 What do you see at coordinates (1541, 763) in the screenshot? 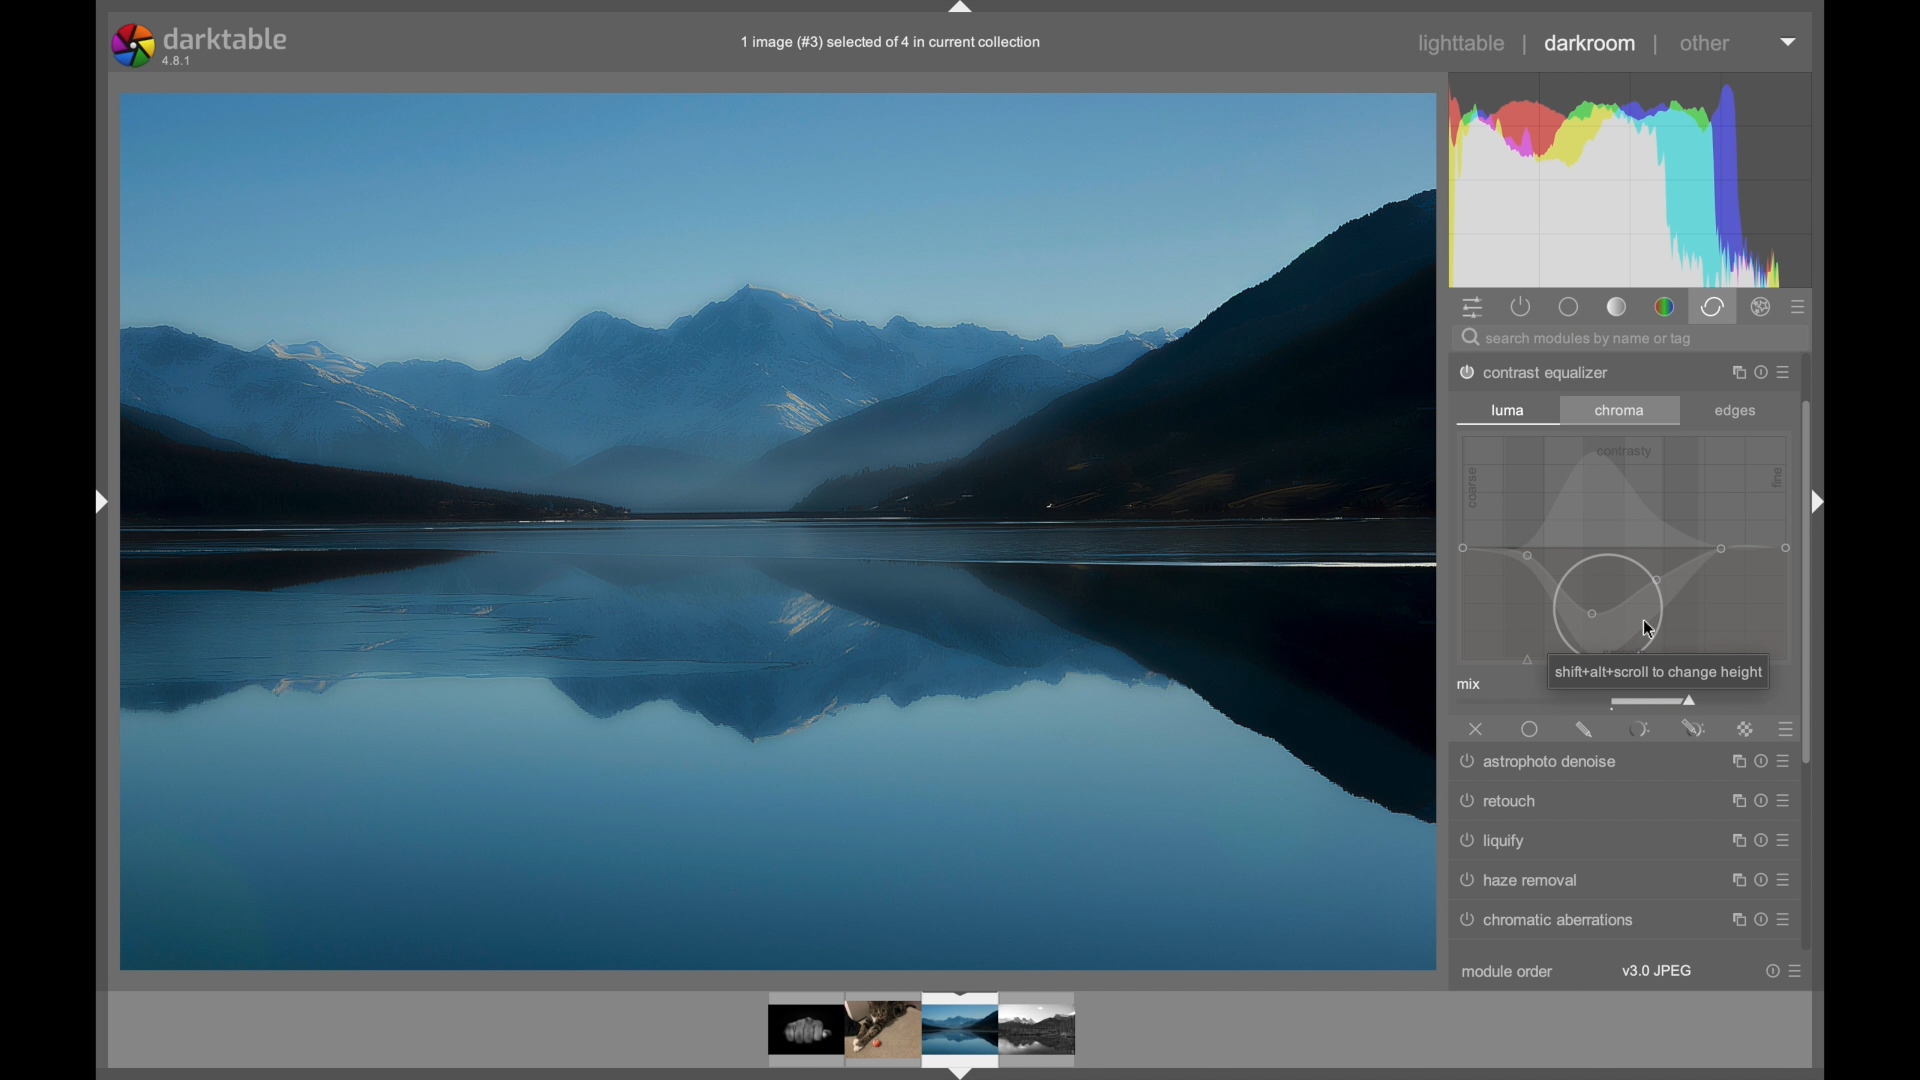
I see `astrophotographers Denise` at bounding box center [1541, 763].